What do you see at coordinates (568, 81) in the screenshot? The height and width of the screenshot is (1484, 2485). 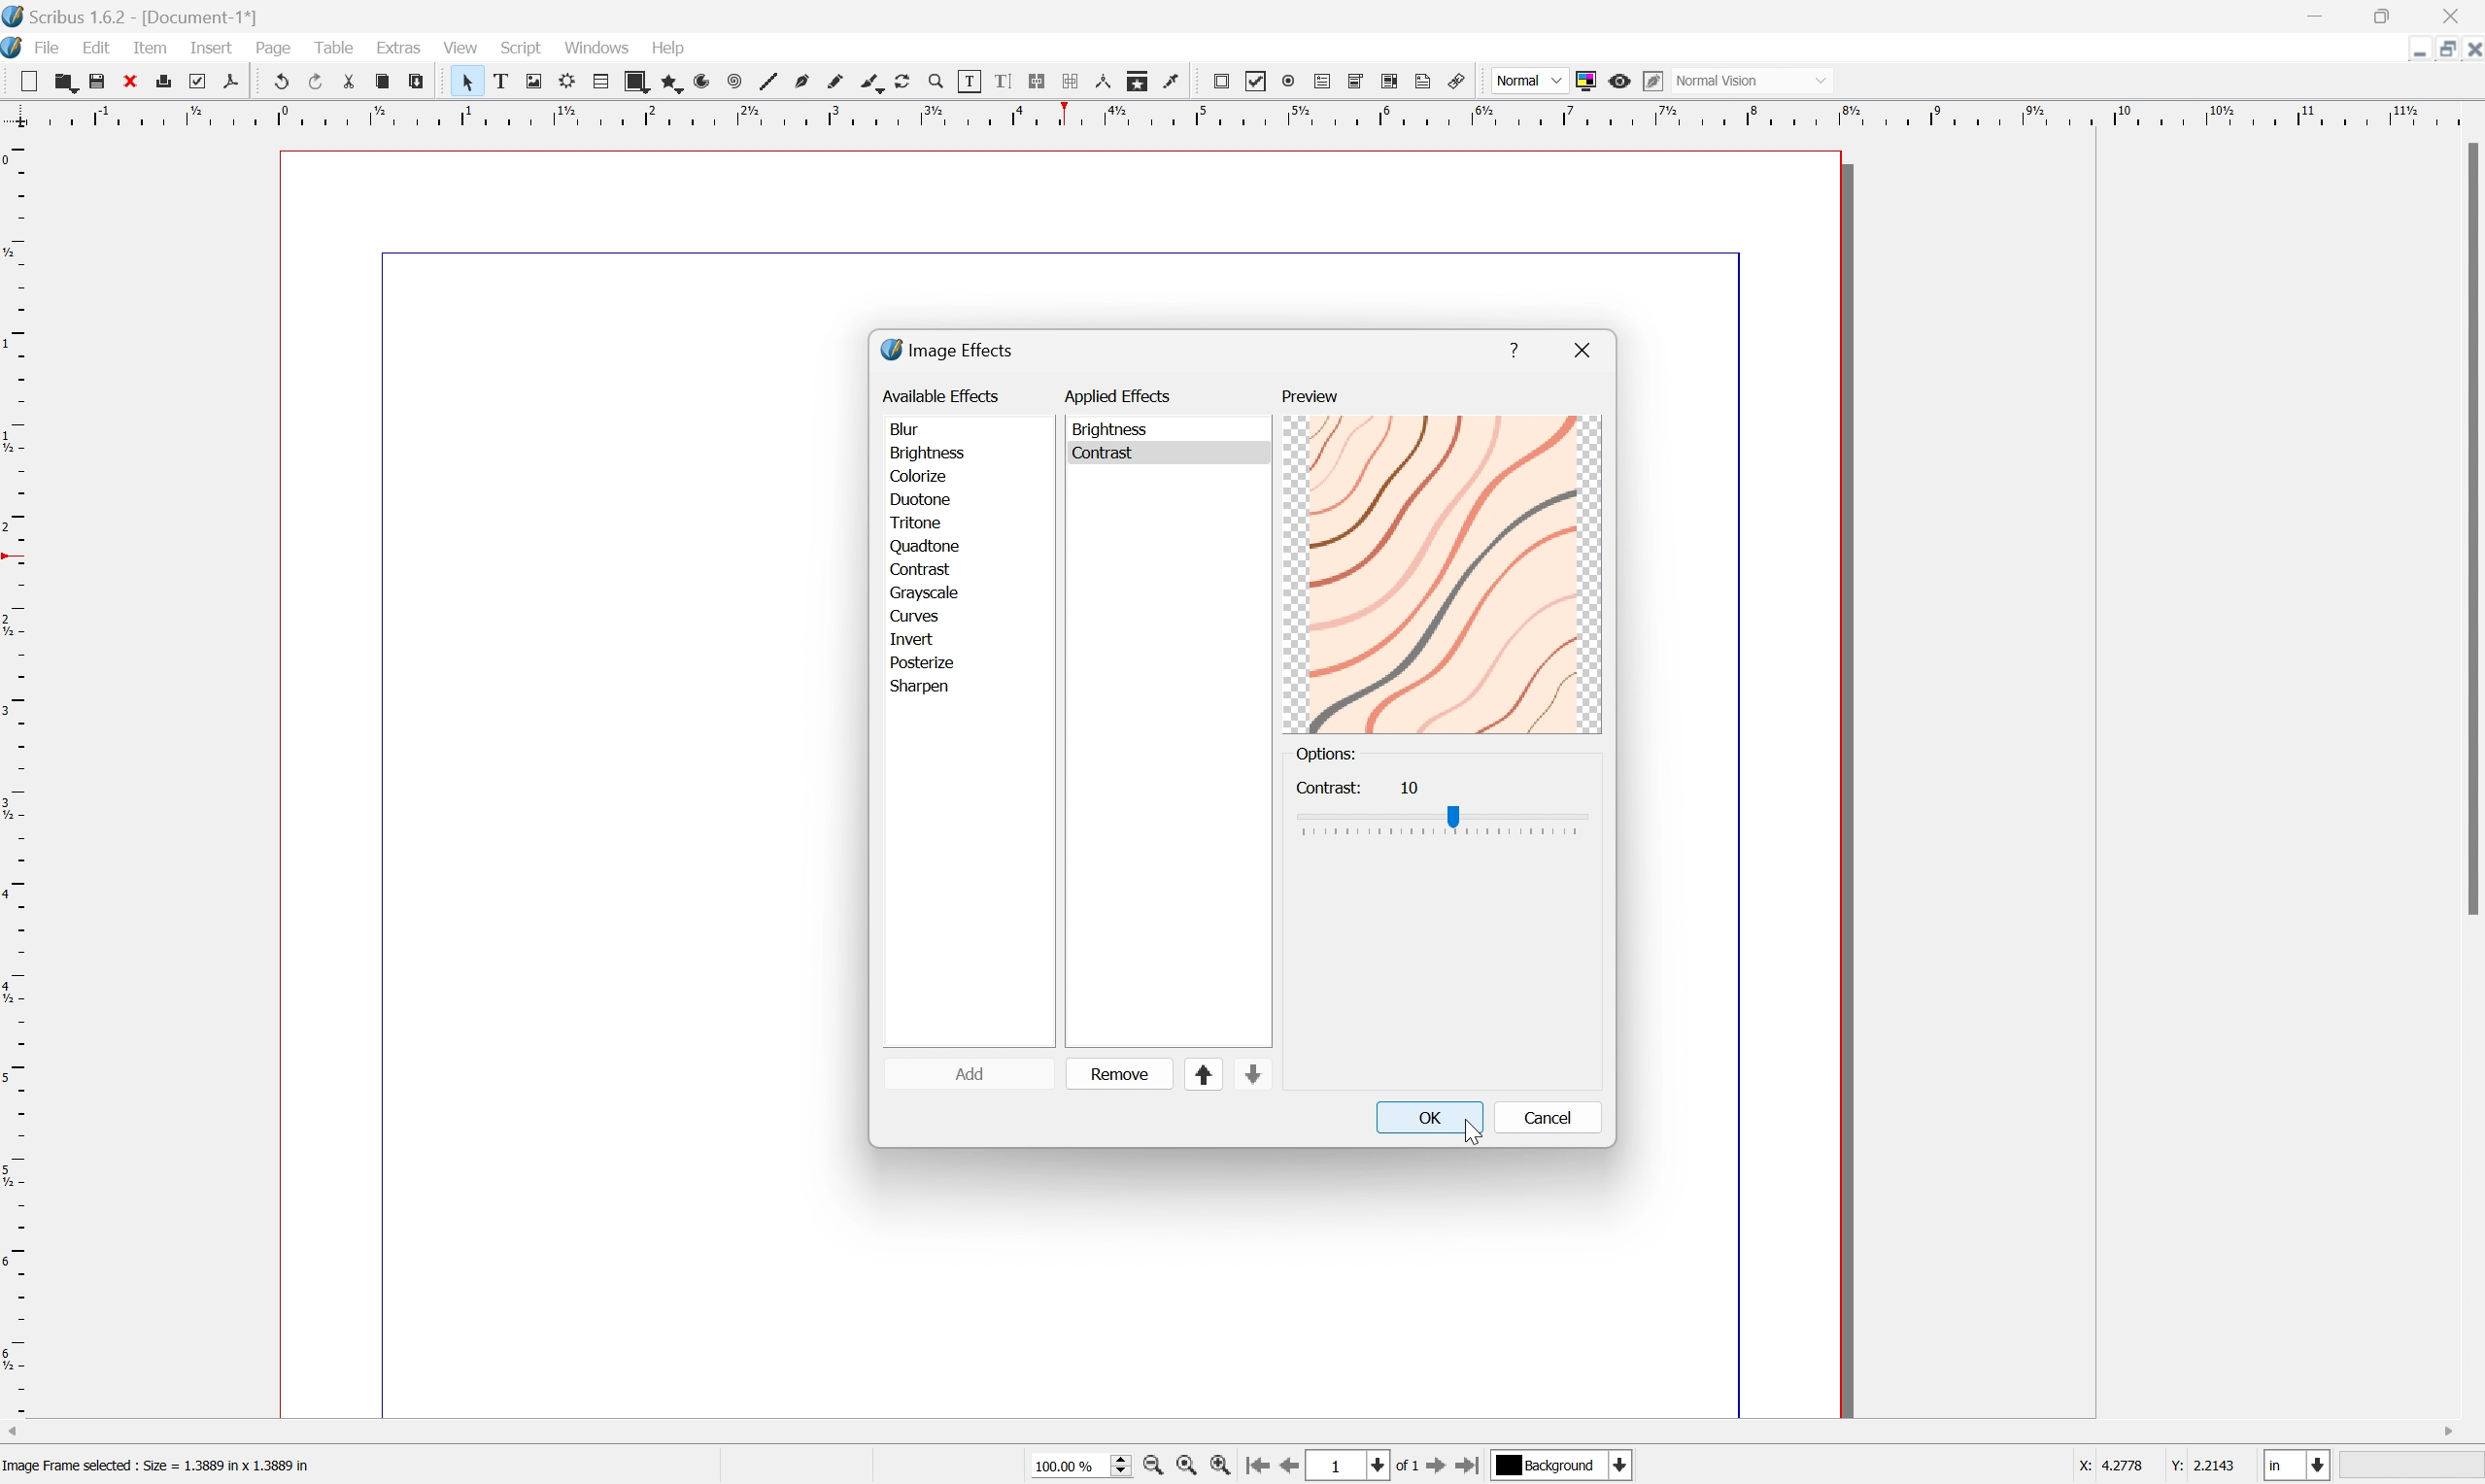 I see `Render frame` at bounding box center [568, 81].